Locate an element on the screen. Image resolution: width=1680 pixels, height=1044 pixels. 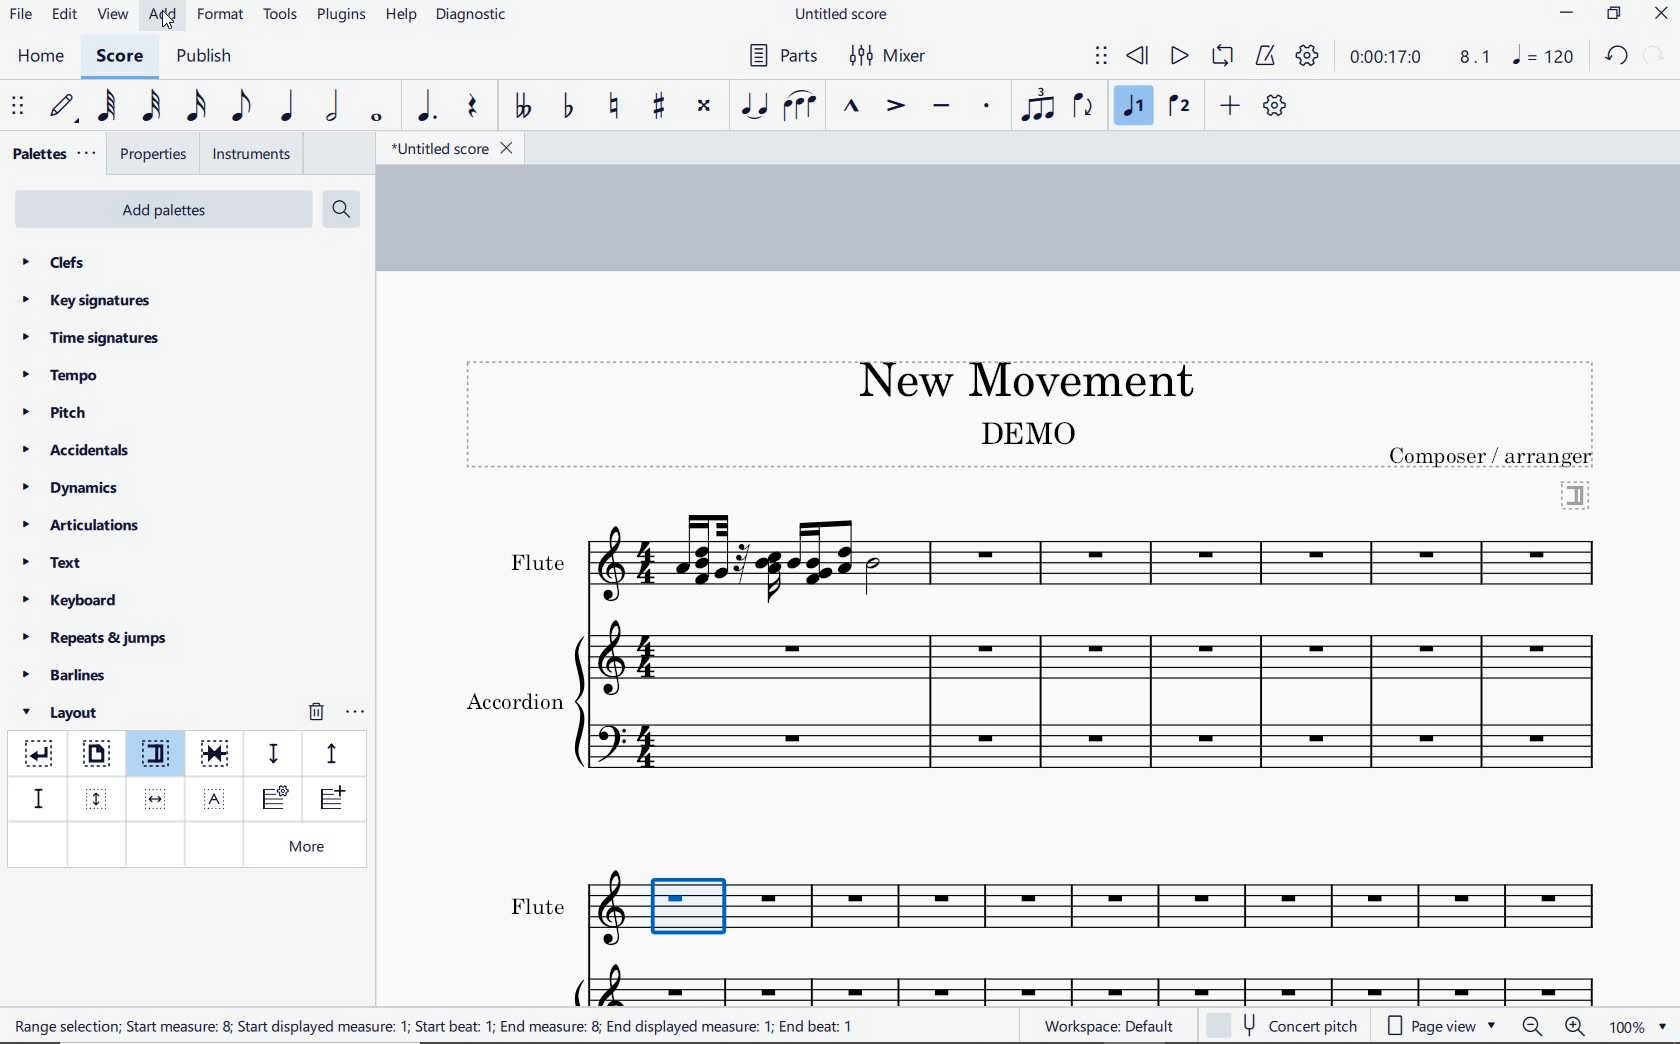
insert vertical frame is located at coordinates (99, 797).